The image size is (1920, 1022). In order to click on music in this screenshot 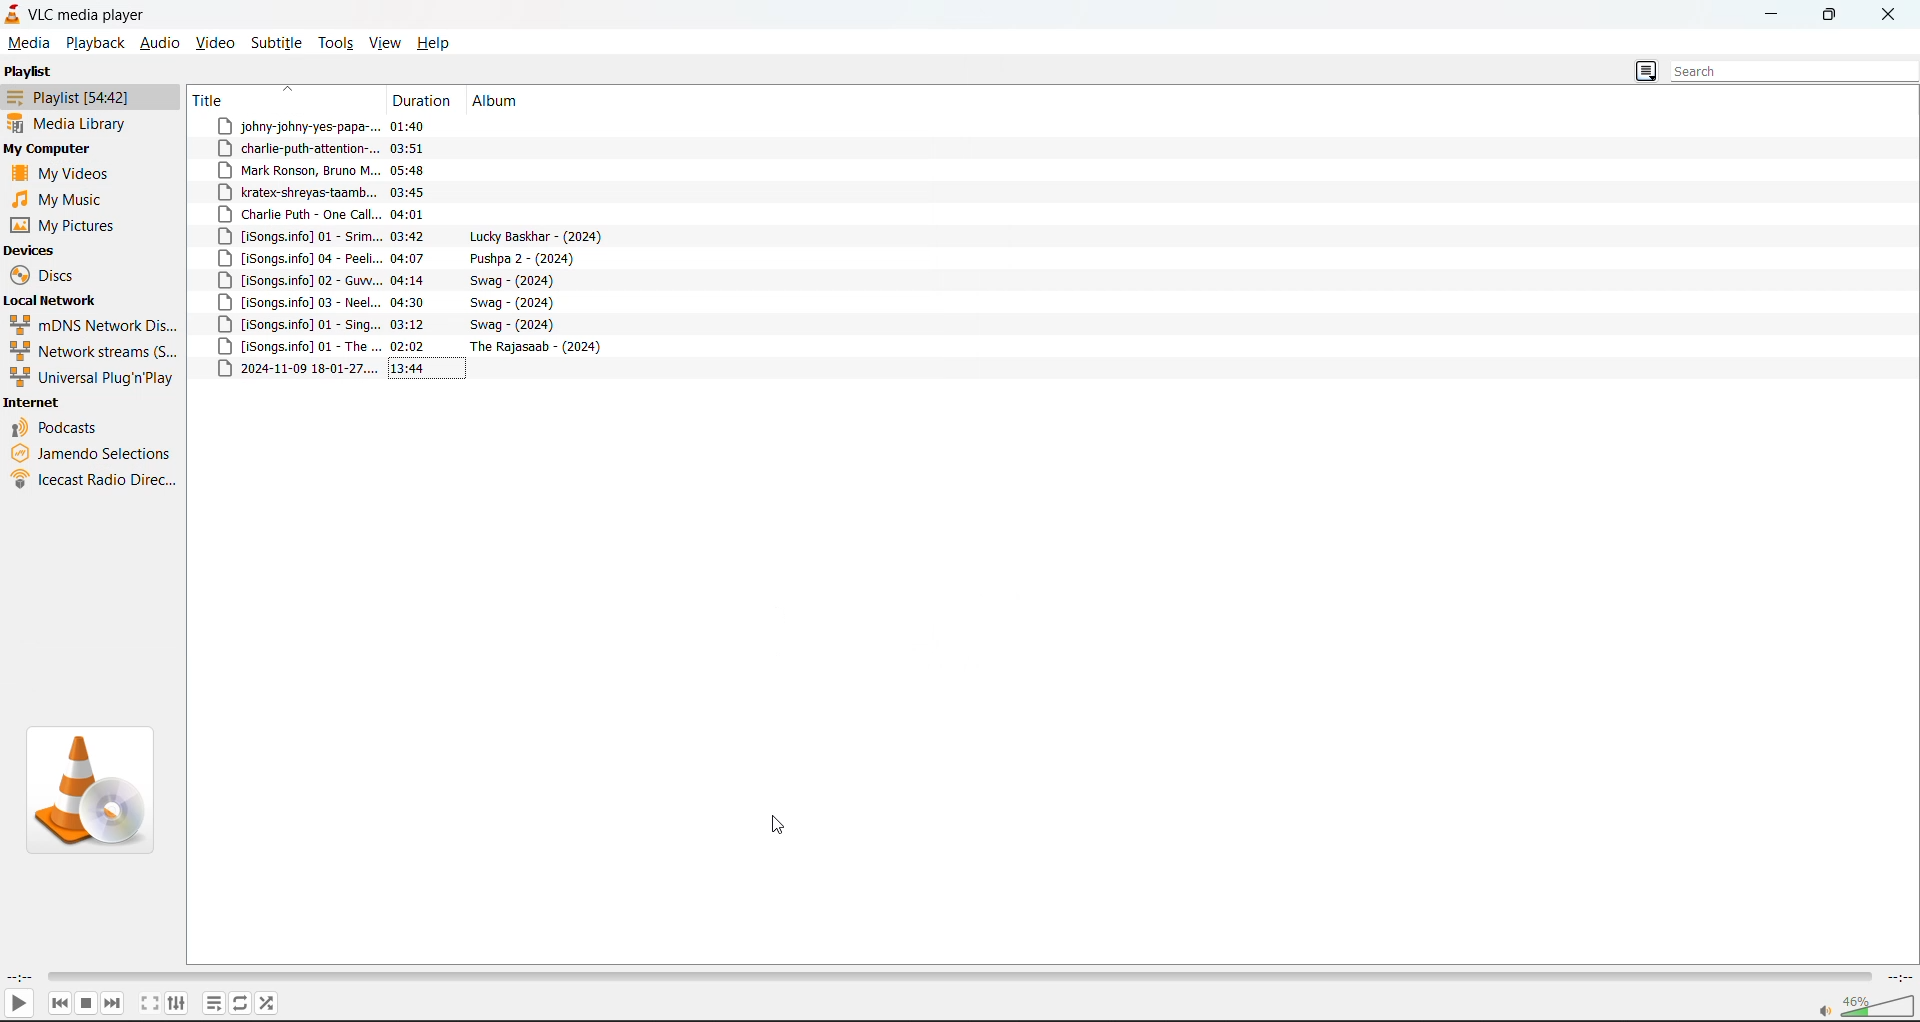, I will do `click(54, 198)`.